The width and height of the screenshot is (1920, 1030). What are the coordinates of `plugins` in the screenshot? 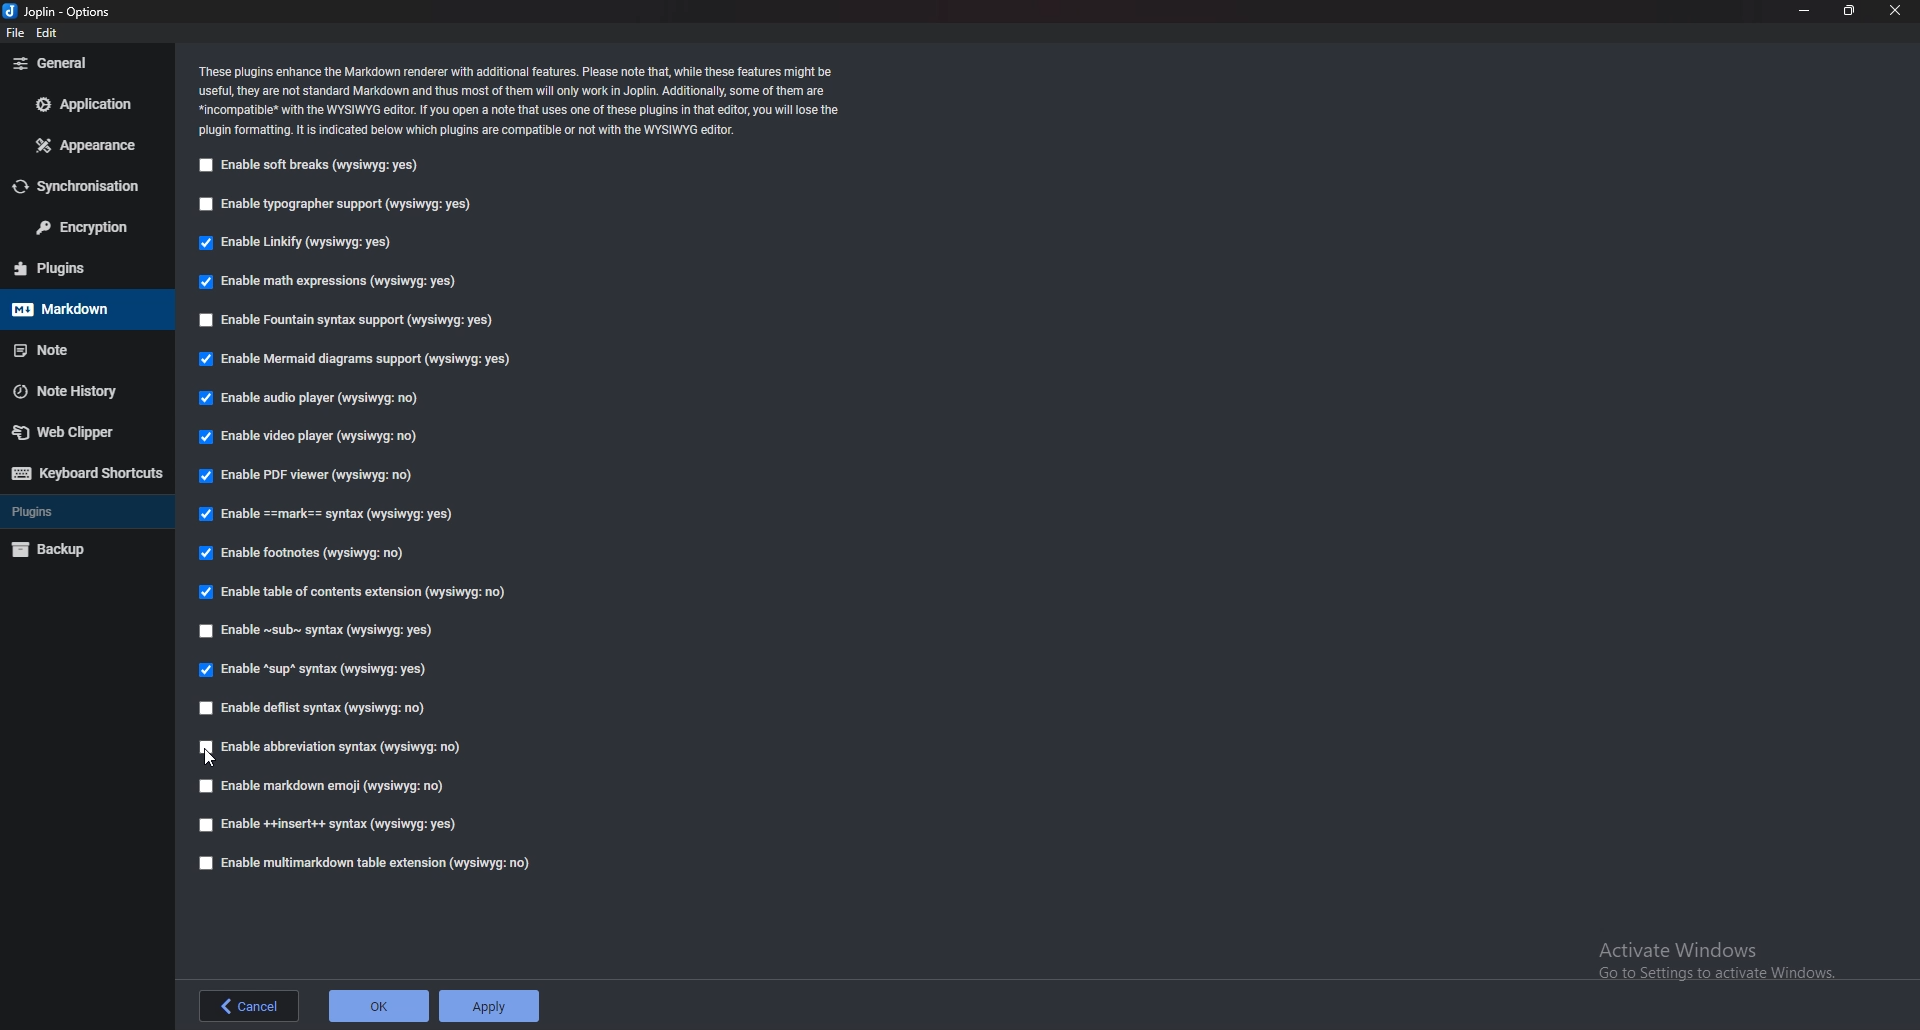 It's located at (84, 511).